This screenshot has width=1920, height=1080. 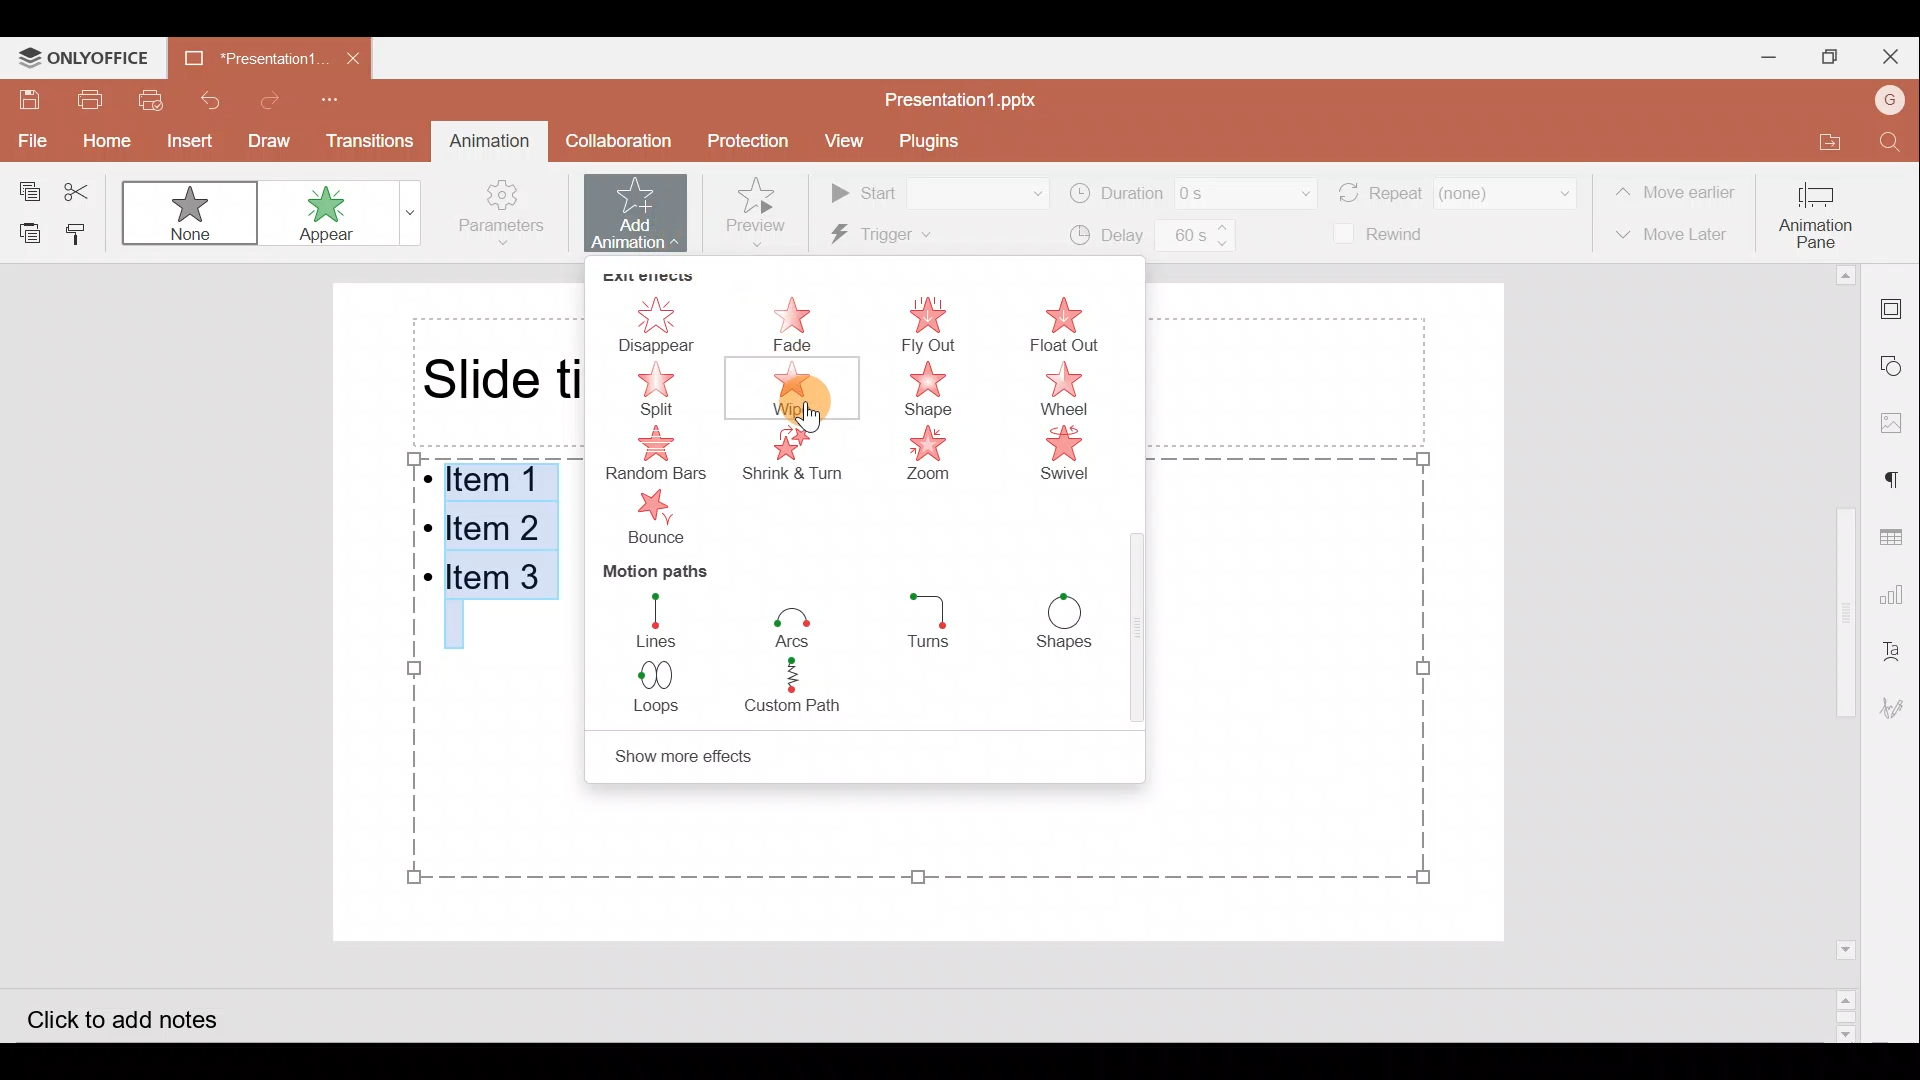 What do you see at coordinates (498, 582) in the screenshot?
I see `Bulleted Item 3 on the presentation slide` at bounding box center [498, 582].